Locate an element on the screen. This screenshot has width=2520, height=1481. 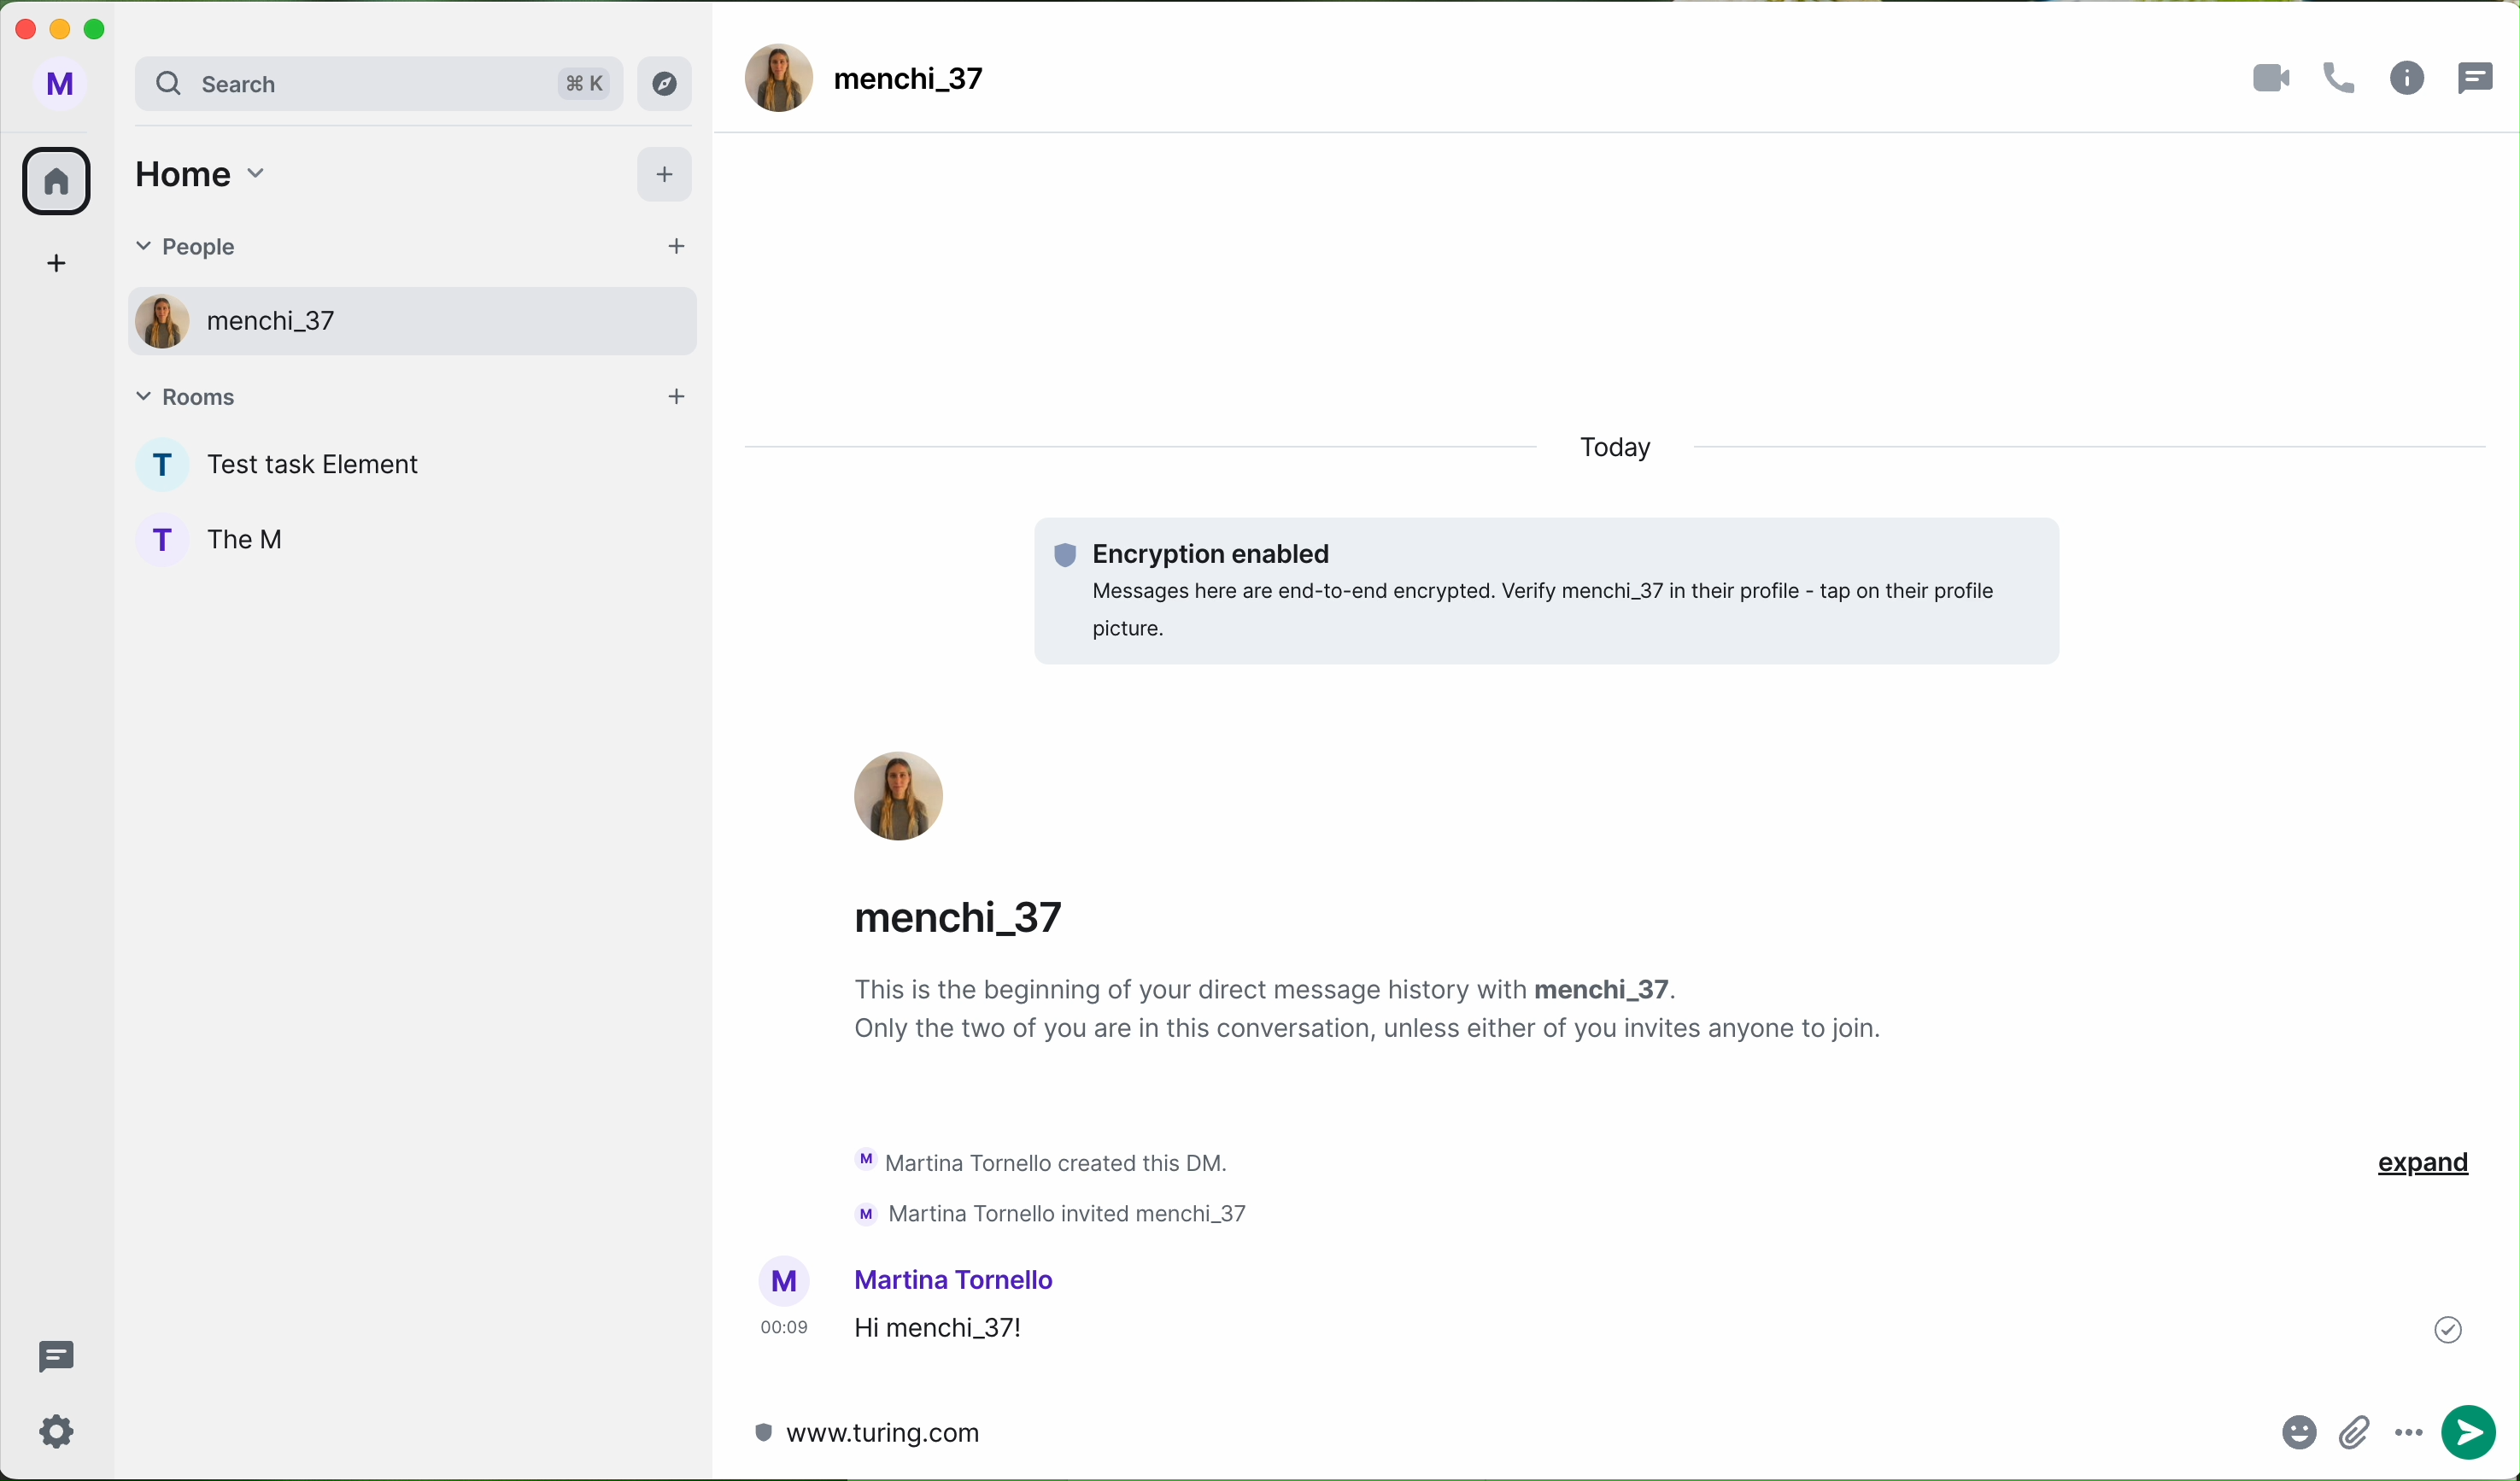
videocall is located at coordinates (2273, 78).